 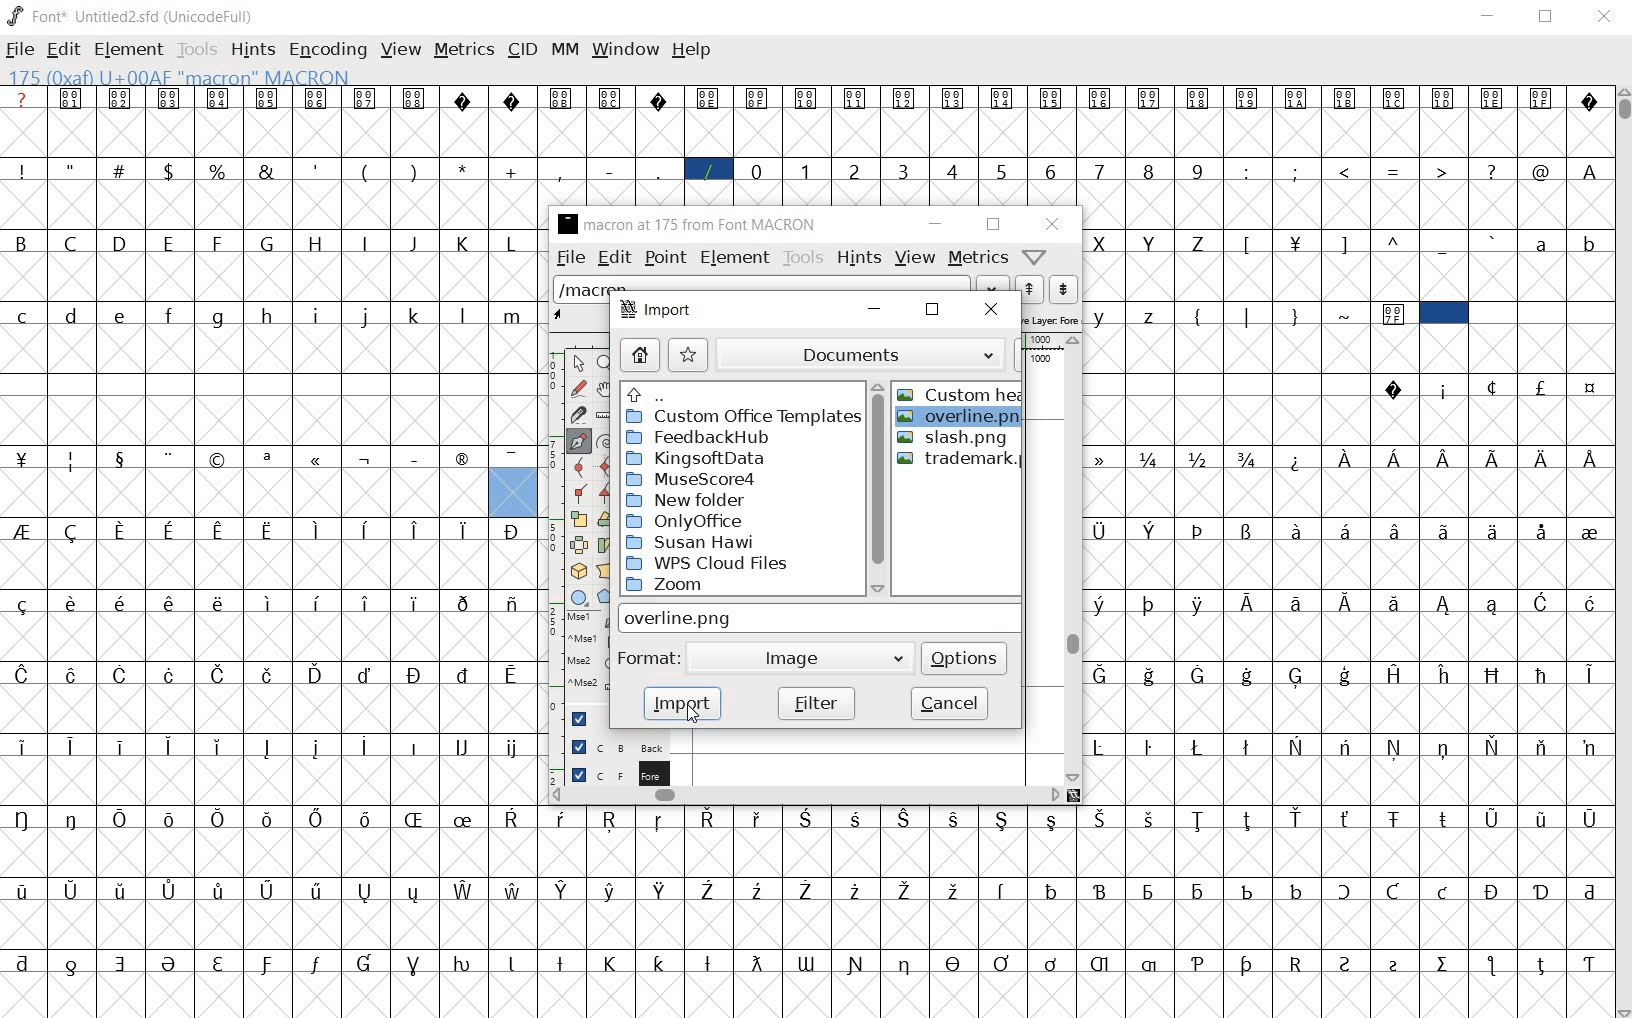 What do you see at coordinates (125, 603) in the screenshot?
I see `Symbol` at bounding box center [125, 603].